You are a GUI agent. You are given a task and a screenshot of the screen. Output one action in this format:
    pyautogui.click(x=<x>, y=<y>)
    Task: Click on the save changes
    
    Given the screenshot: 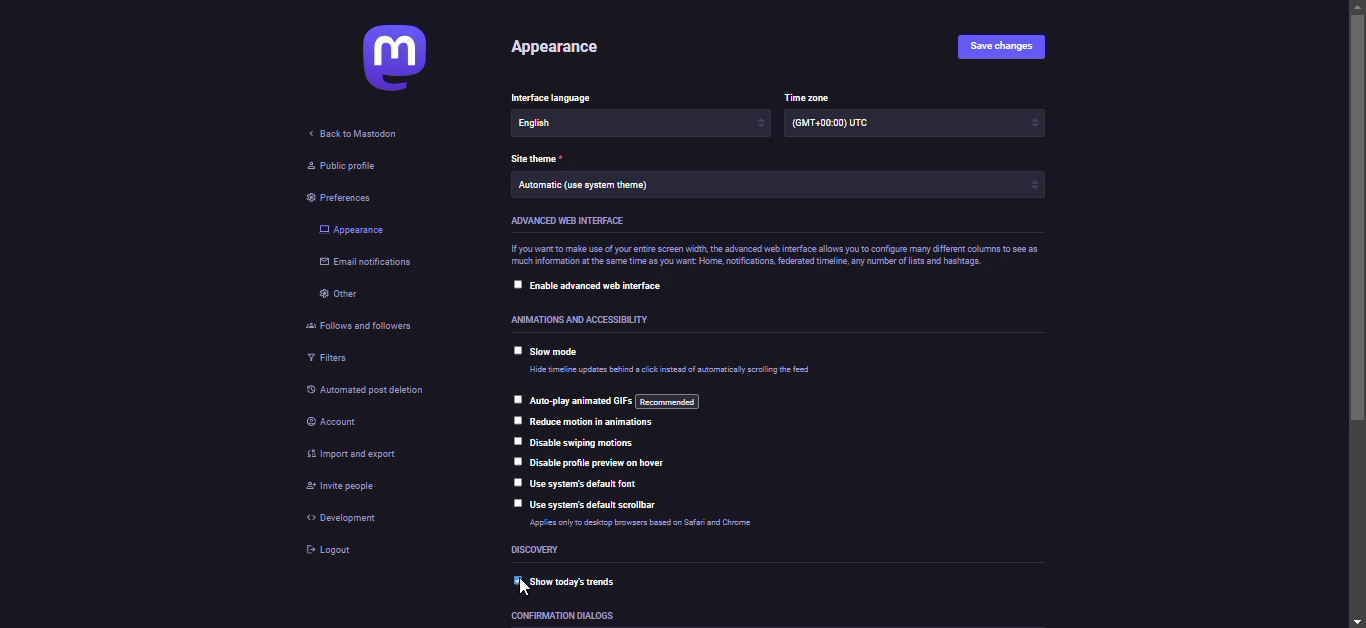 What is the action you would take?
    pyautogui.click(x=1001, y=46)
    